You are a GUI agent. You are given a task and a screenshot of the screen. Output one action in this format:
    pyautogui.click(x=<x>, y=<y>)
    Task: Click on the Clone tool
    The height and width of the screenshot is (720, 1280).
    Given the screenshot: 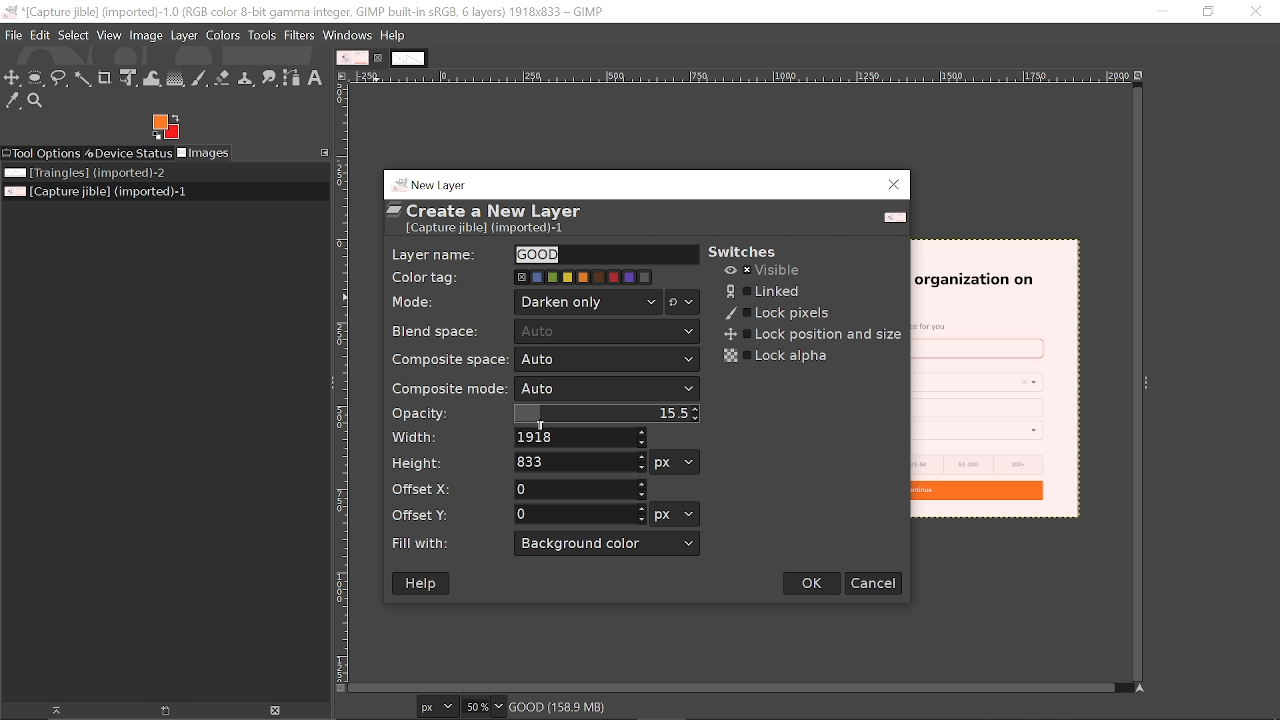 What is the action you would take?
    pyautogui.click(x=247, y=78)
    